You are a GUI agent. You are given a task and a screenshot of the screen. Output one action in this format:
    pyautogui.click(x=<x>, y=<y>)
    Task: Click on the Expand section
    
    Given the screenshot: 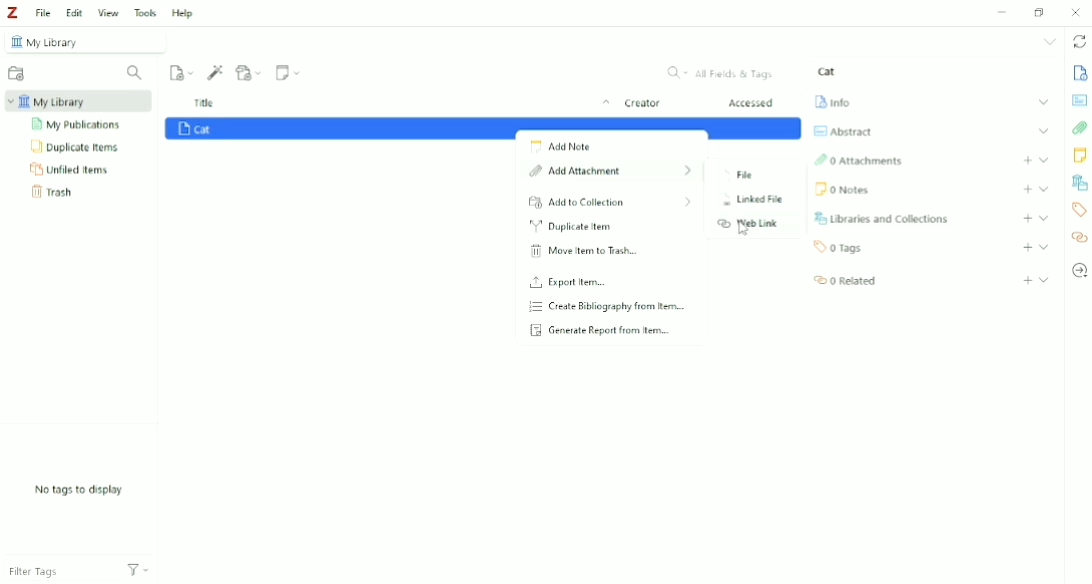 What is the action you would take?
    pyautogui.click(x=1043, y=218)
    